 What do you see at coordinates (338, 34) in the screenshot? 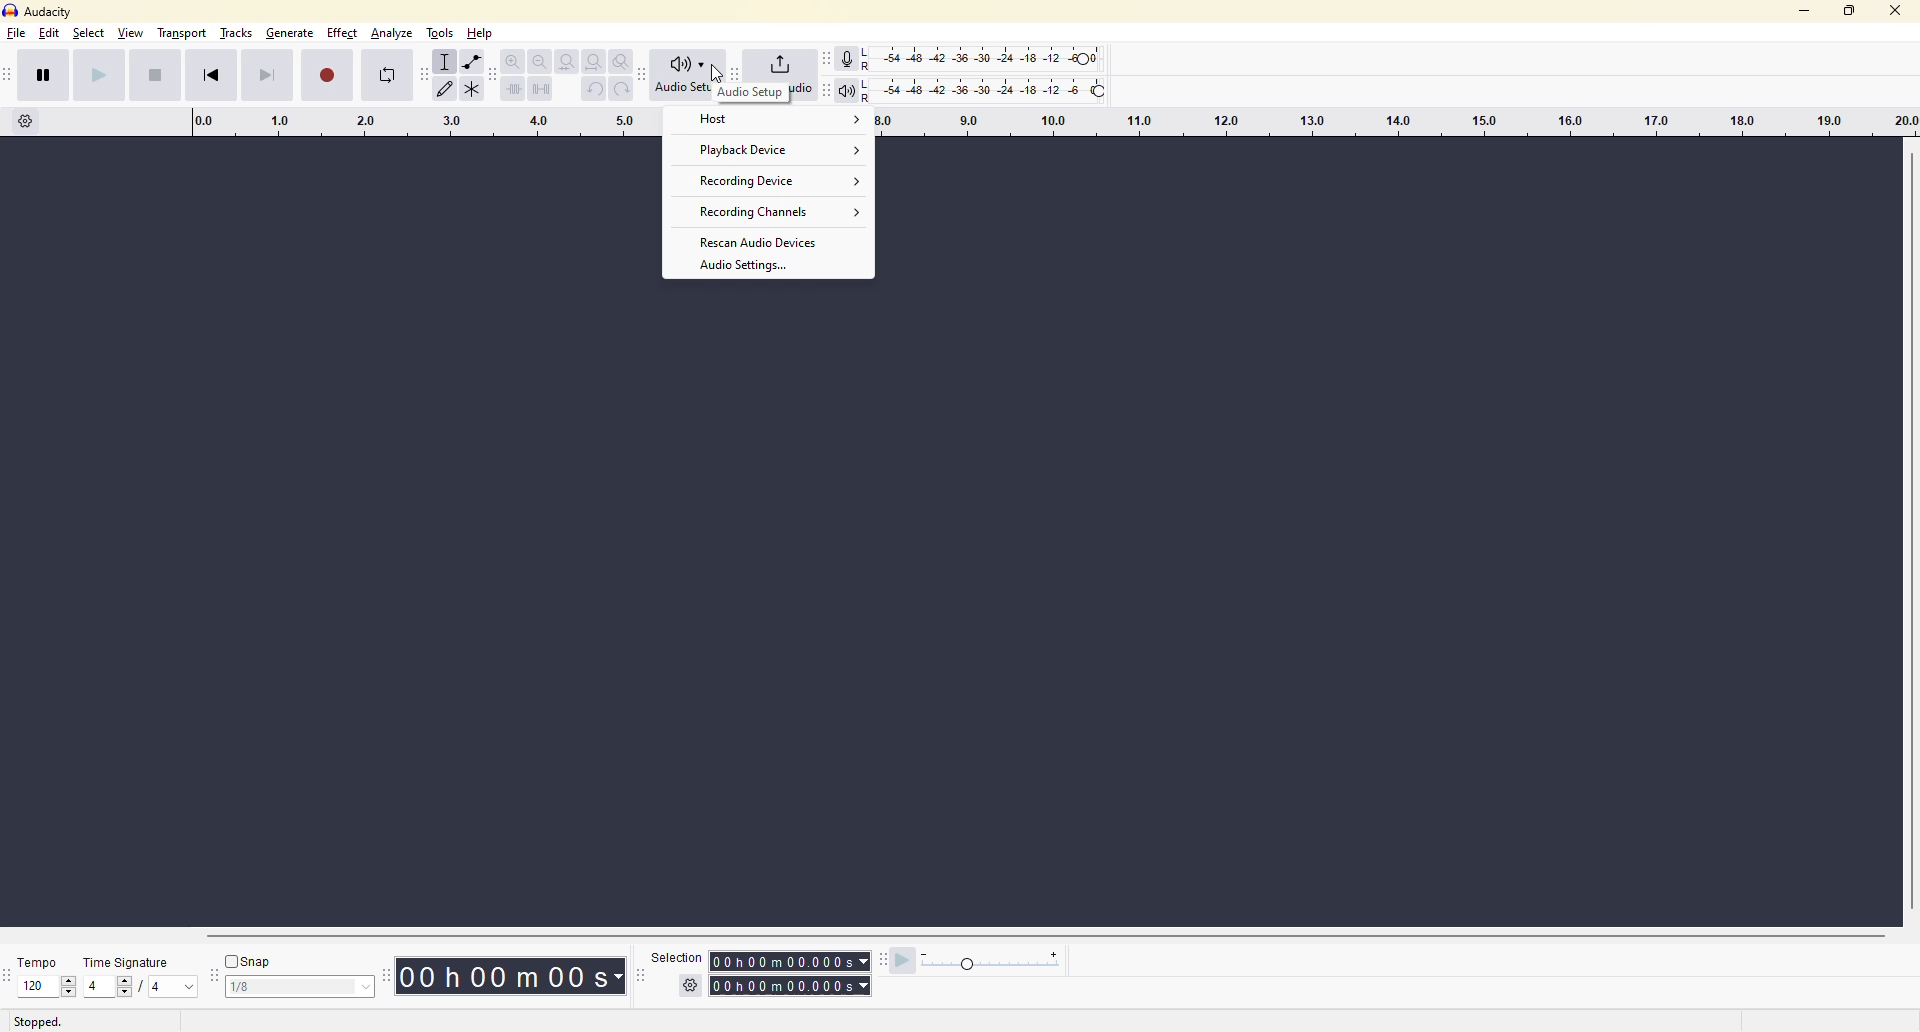
I see `effect` at bounding box center [338, 34].